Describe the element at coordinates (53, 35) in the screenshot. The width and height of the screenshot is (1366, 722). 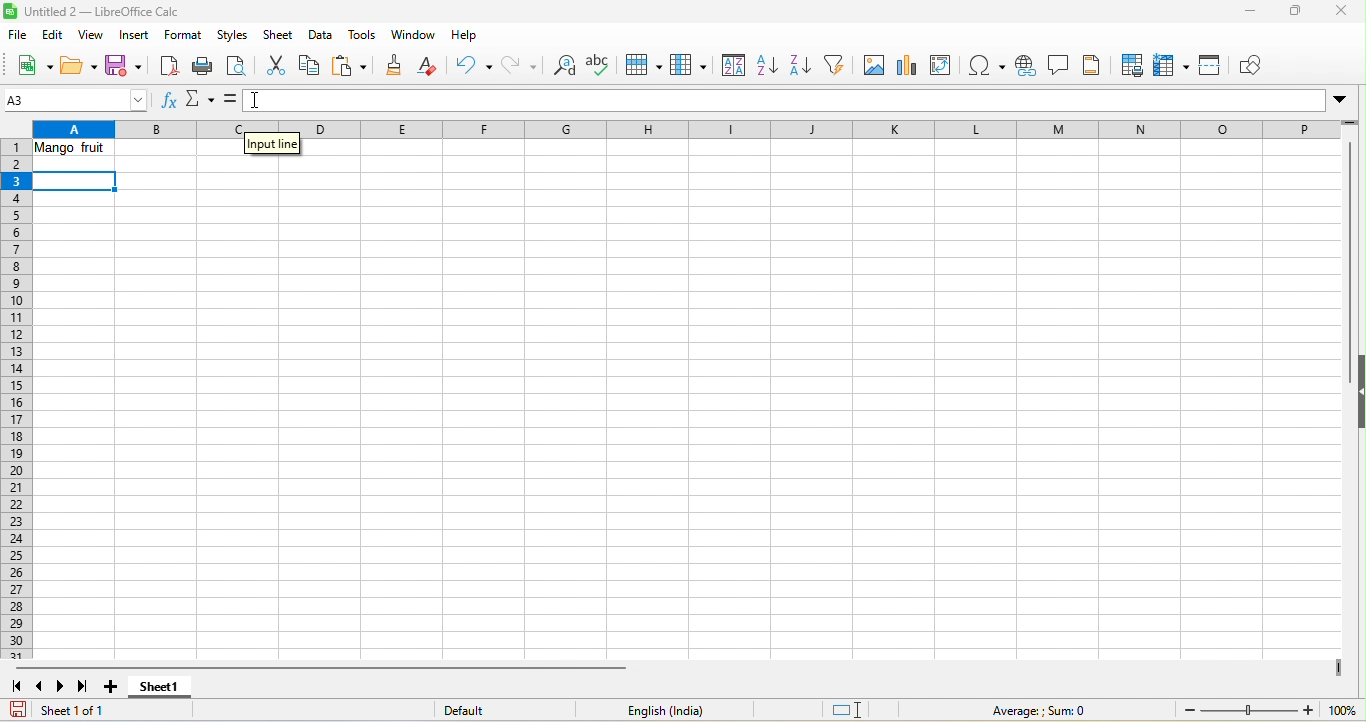
I see `edit` at that location.